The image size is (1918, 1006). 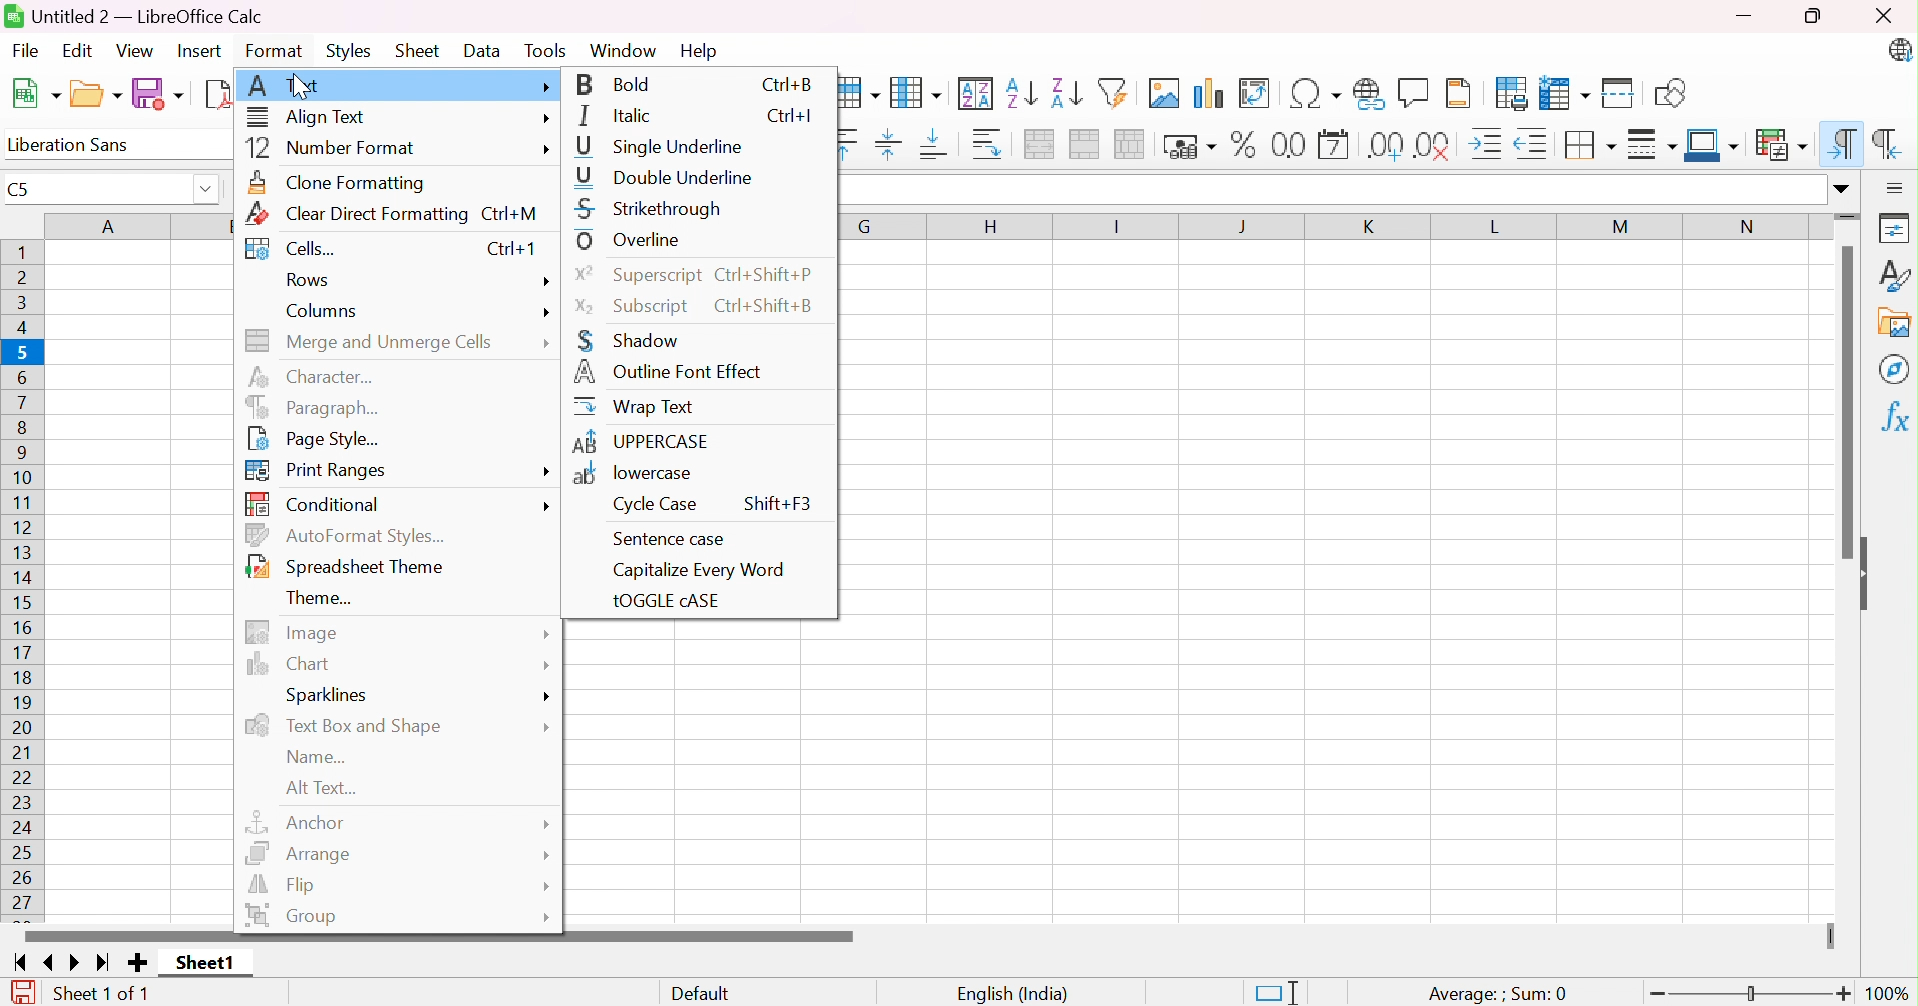 What do you see at coordinates (299, 821) in the screenshot?
I see `Anchor` at bounding box center [299, 821].